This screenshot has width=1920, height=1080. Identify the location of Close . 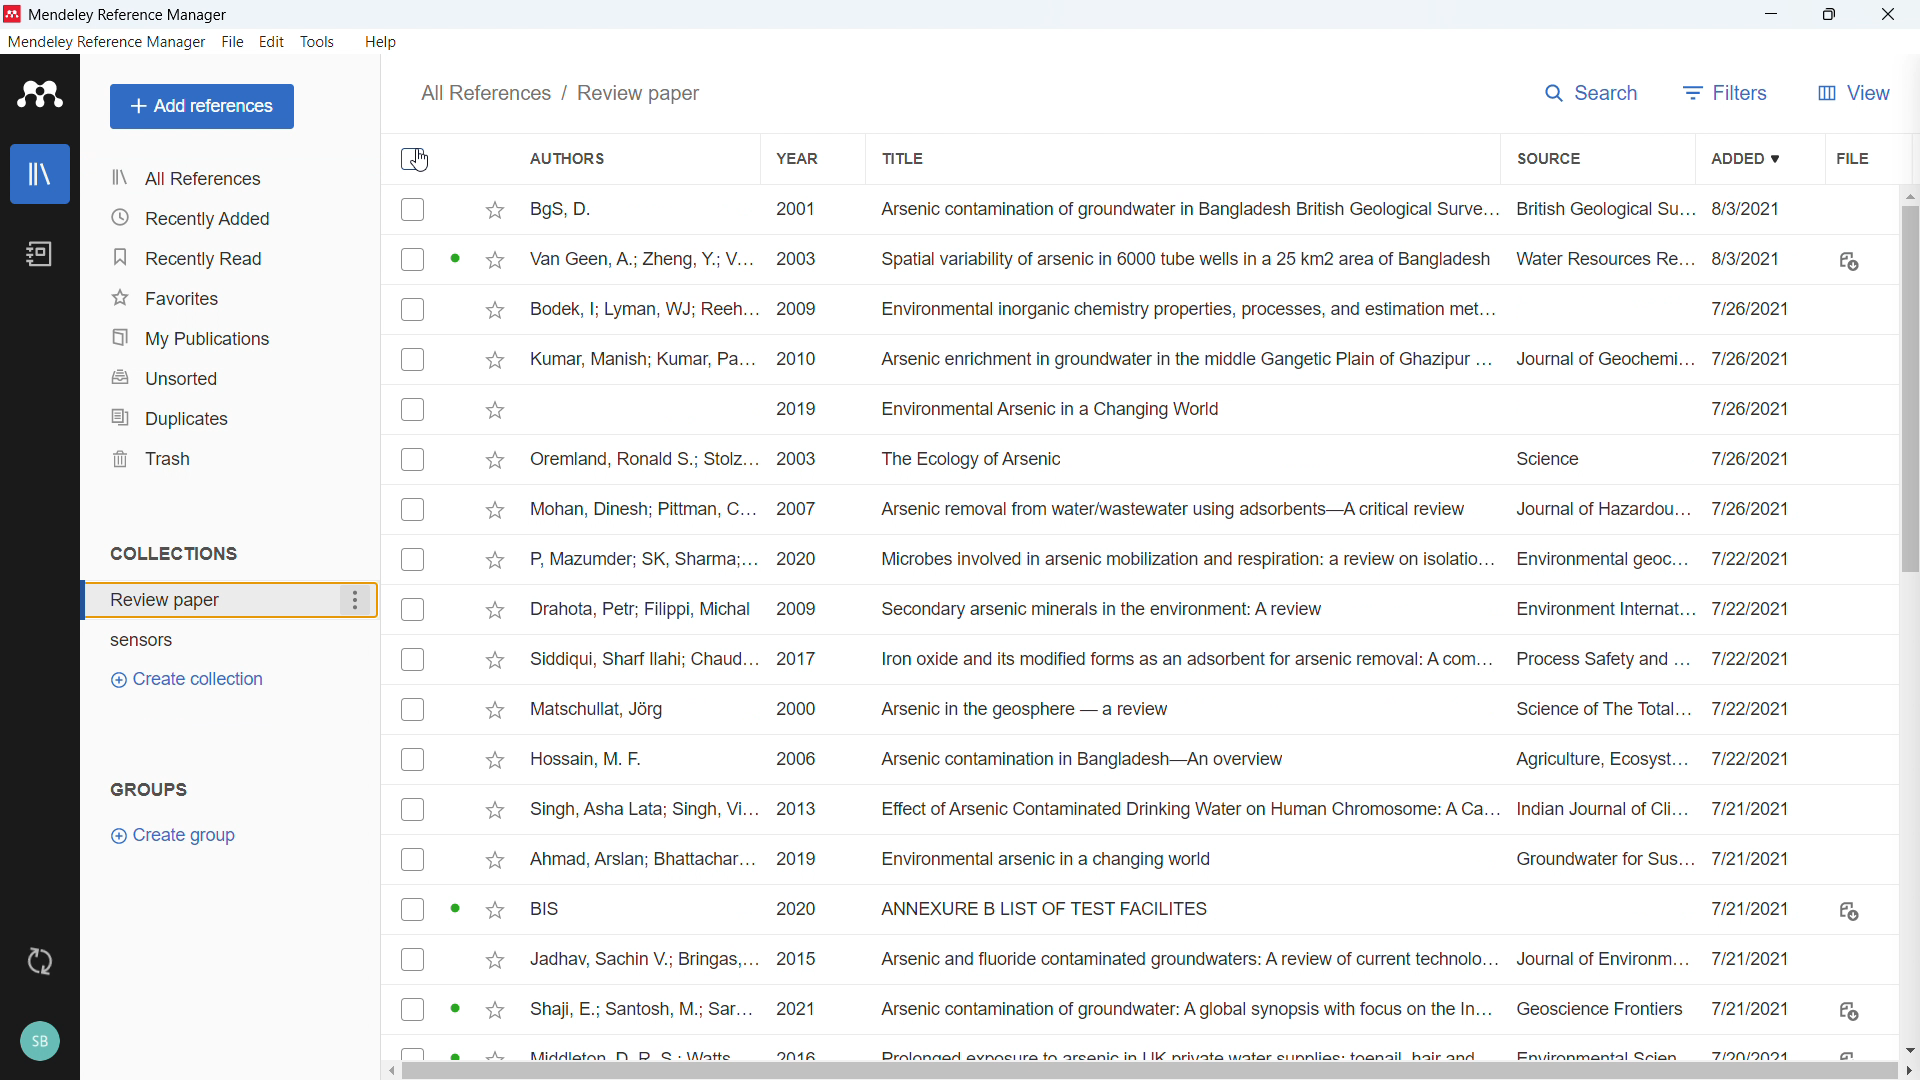
(1889, 14).